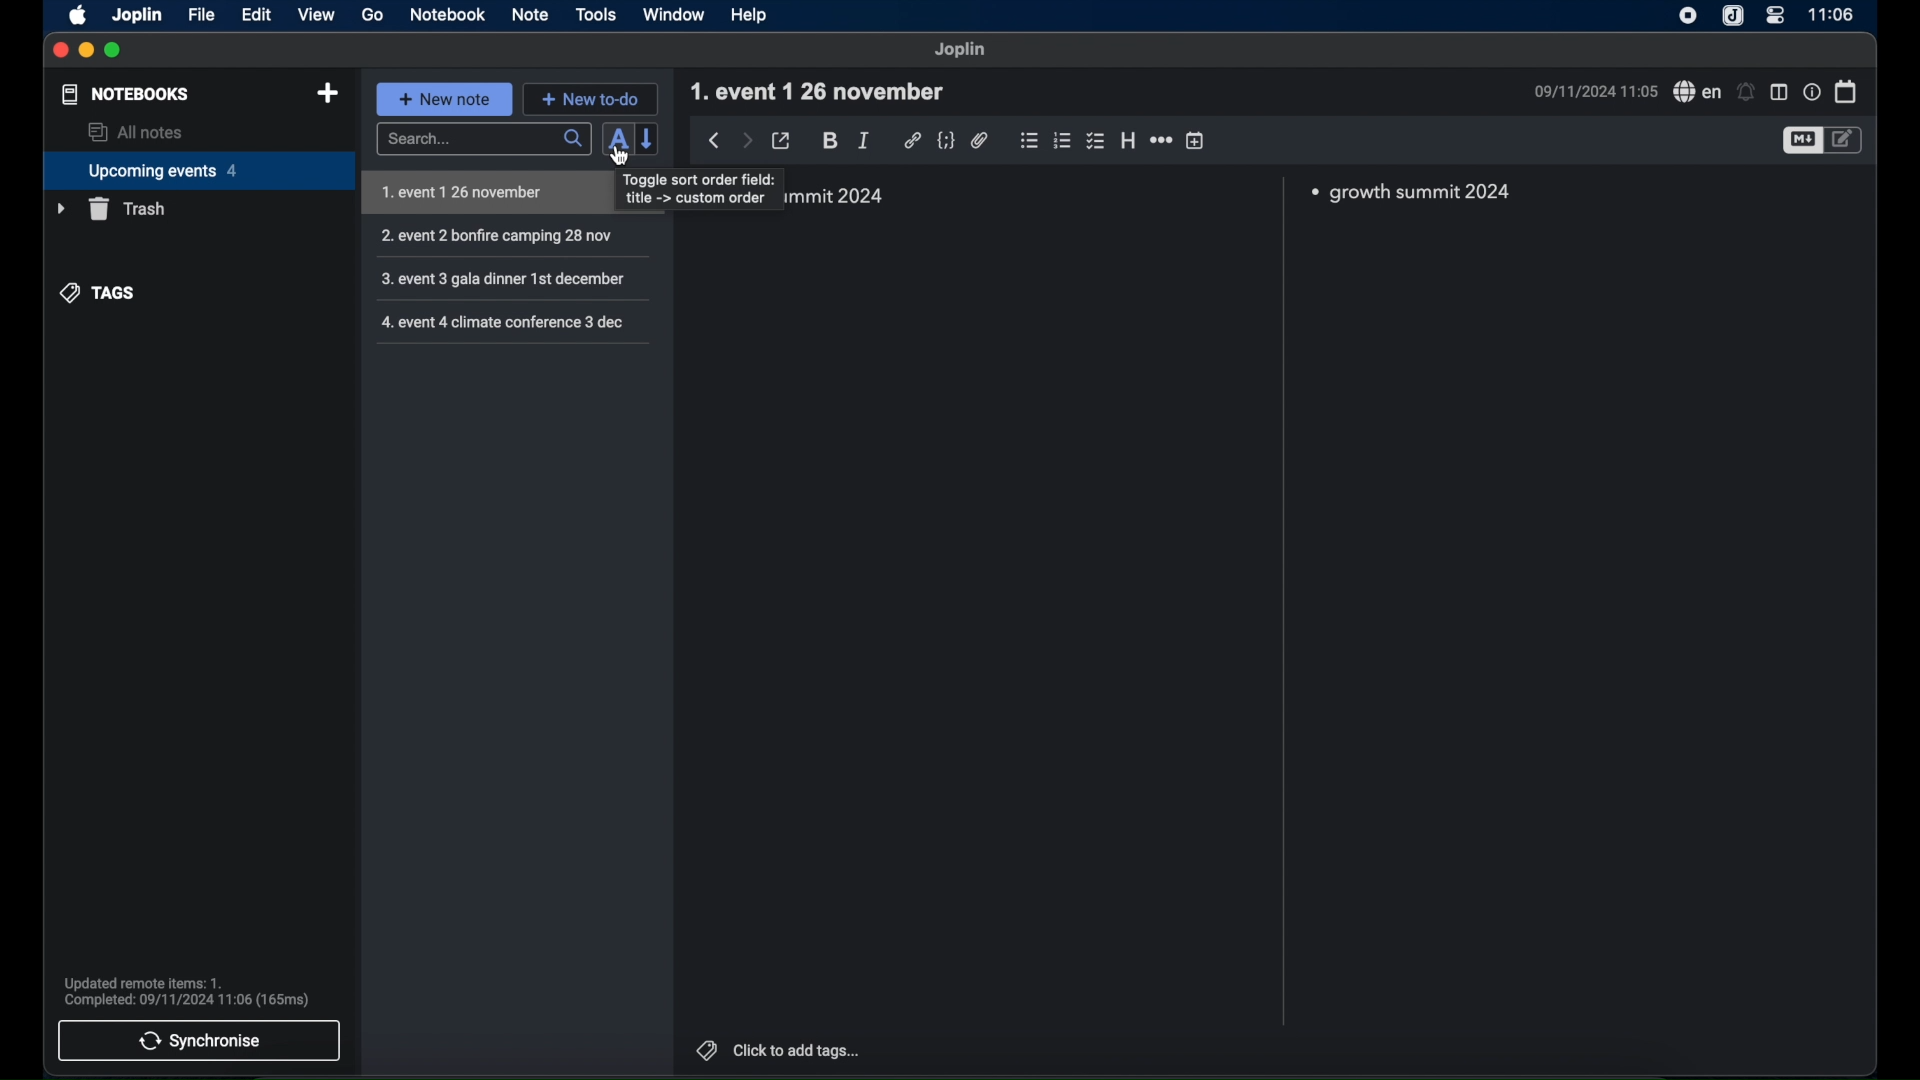 This screenshot has height=1080, width=1920. What do you see at coordinates (864, 140) in the screenshot?
I see `italic` at bounding box center [864, 140].